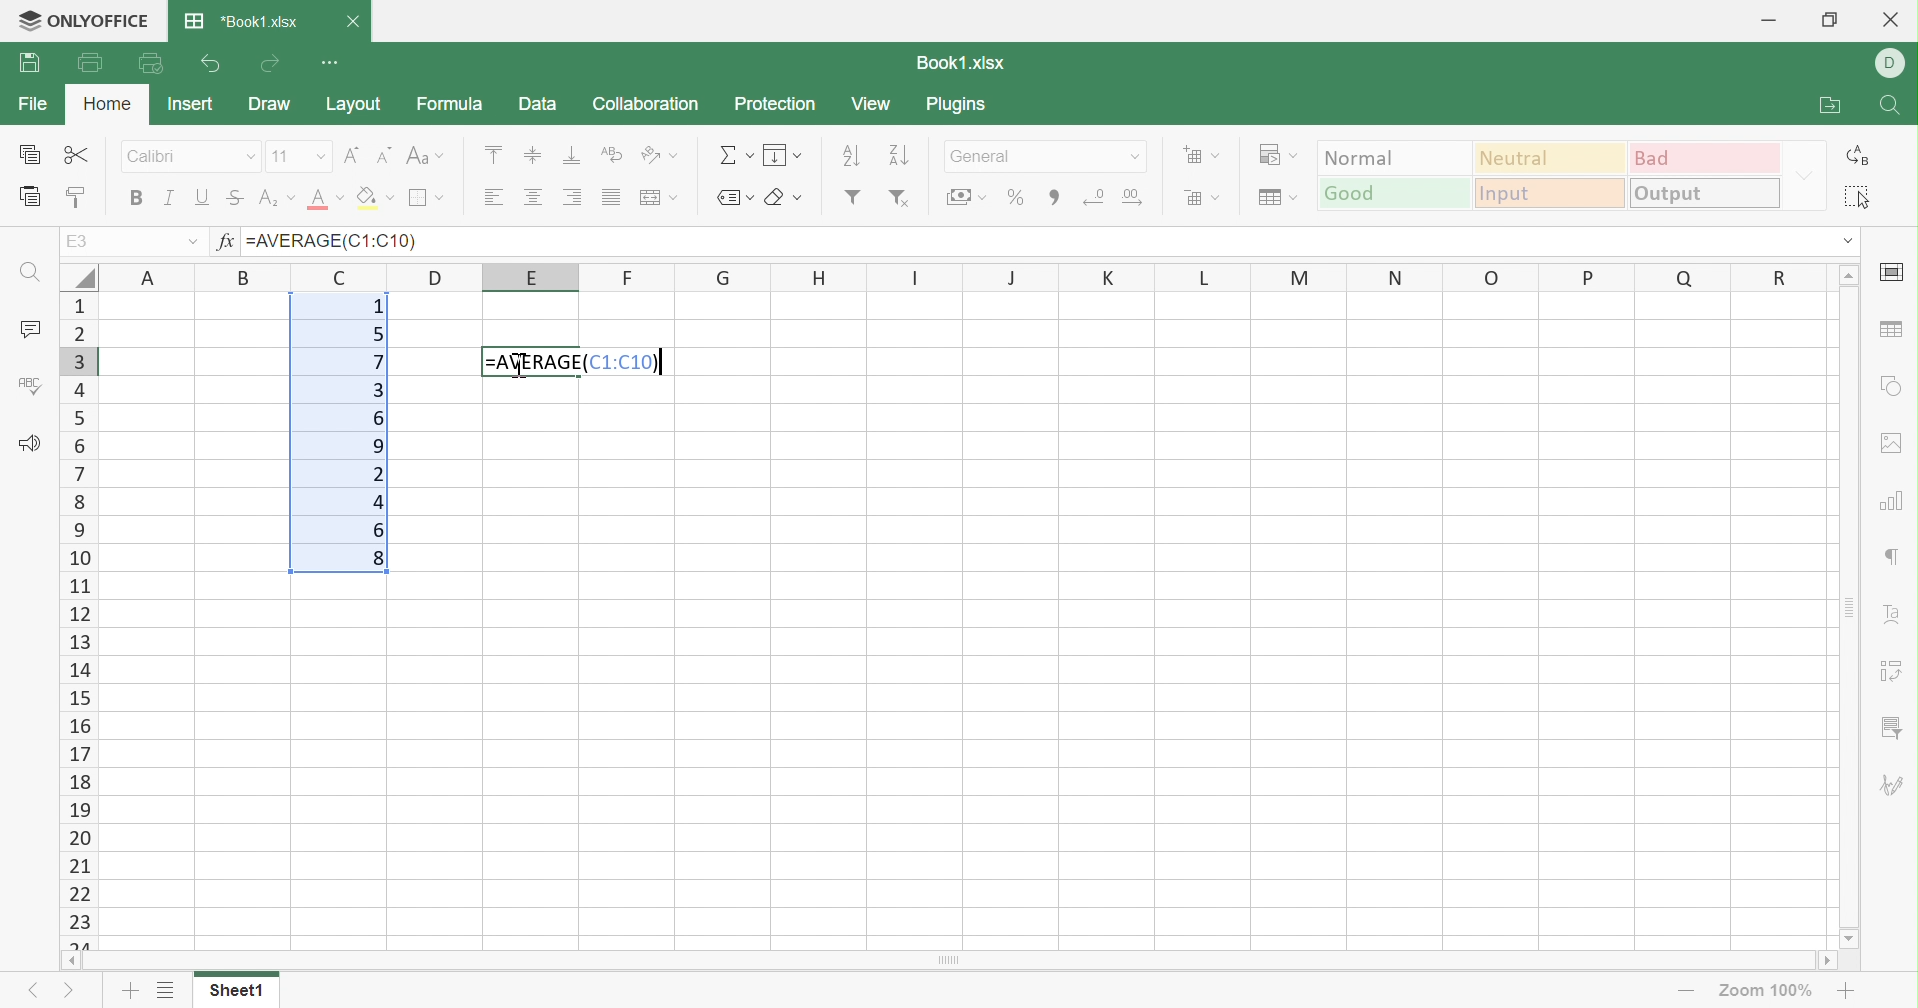  What do you see at coordinates (317, 156) in the screenshot?
I see `Drop Down` at bounding box center [317, 156].